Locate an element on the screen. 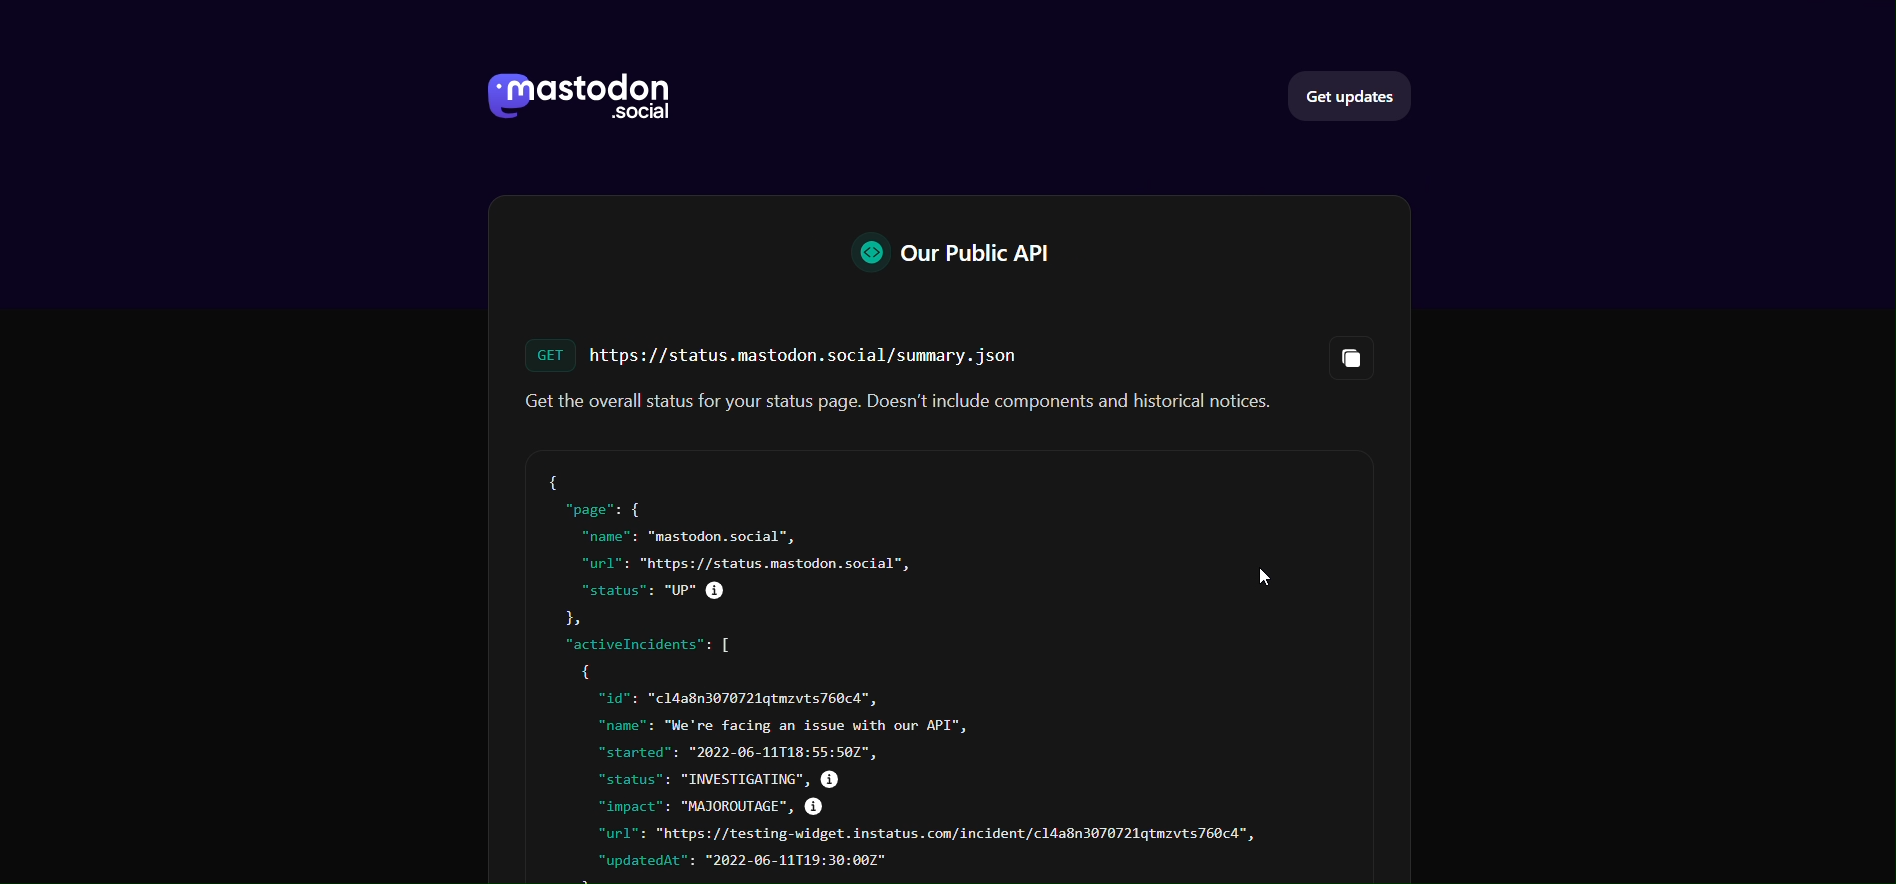 The width and height of the screenshot is (1896, 884). API Code is located at coordinates (934, 662).